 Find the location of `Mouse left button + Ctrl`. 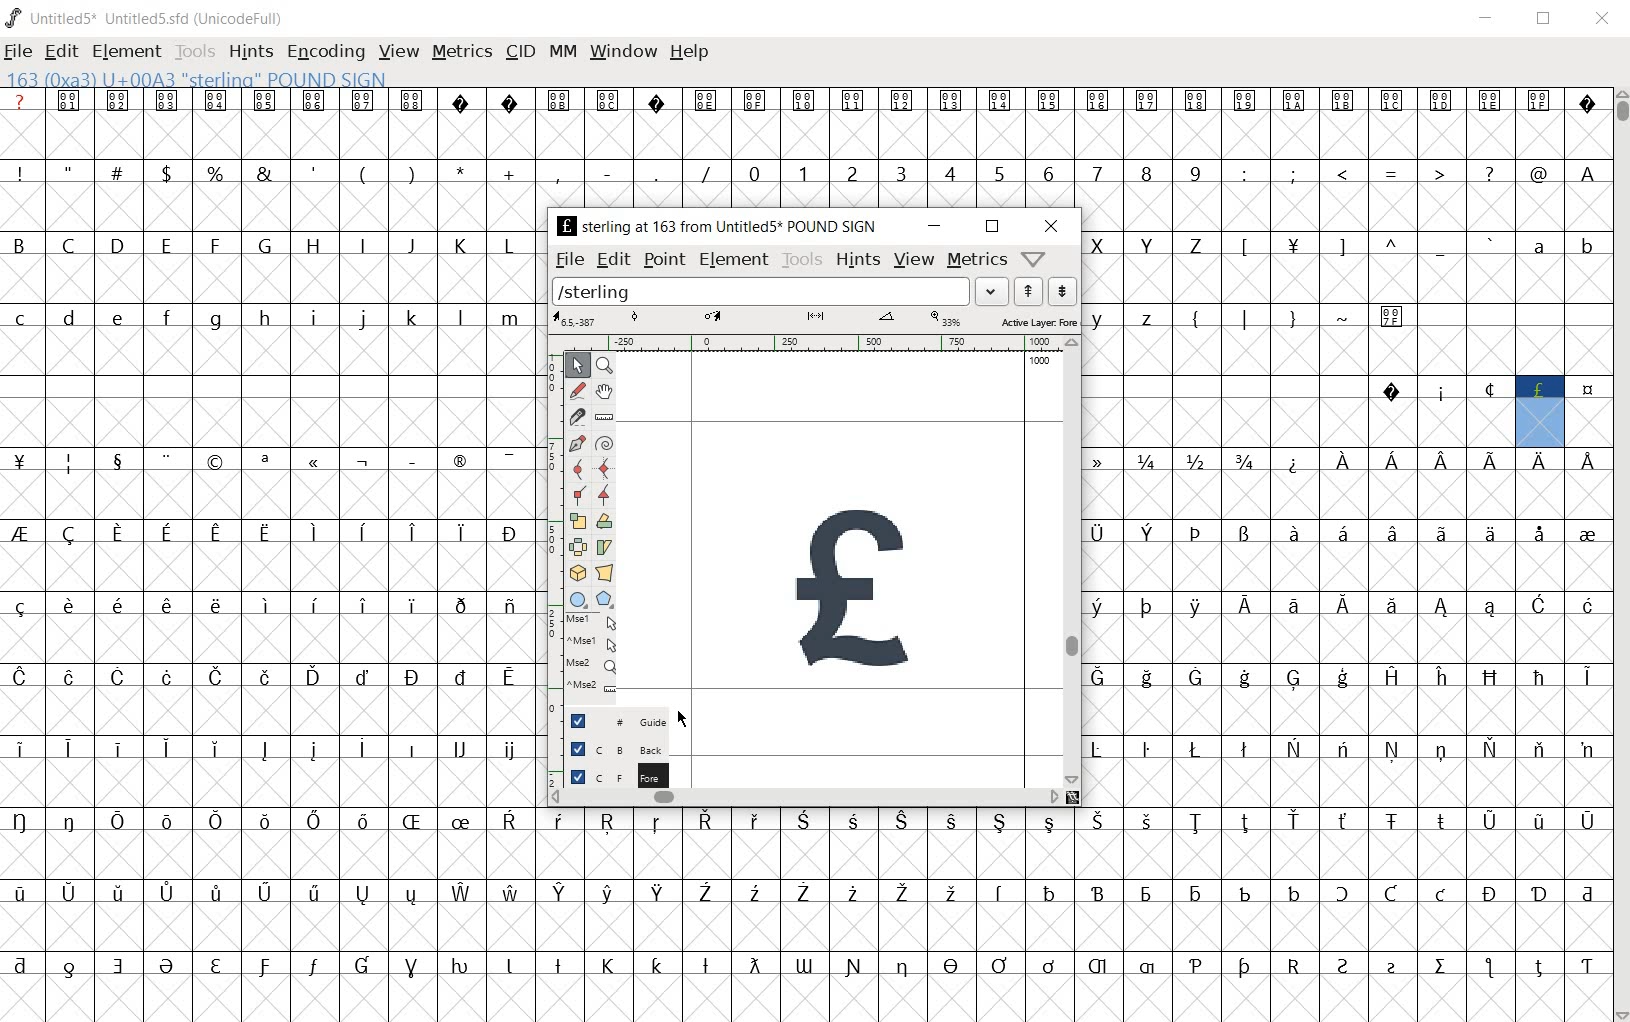

Mouse left button + Ctrl is located at coordinates (595, 644).